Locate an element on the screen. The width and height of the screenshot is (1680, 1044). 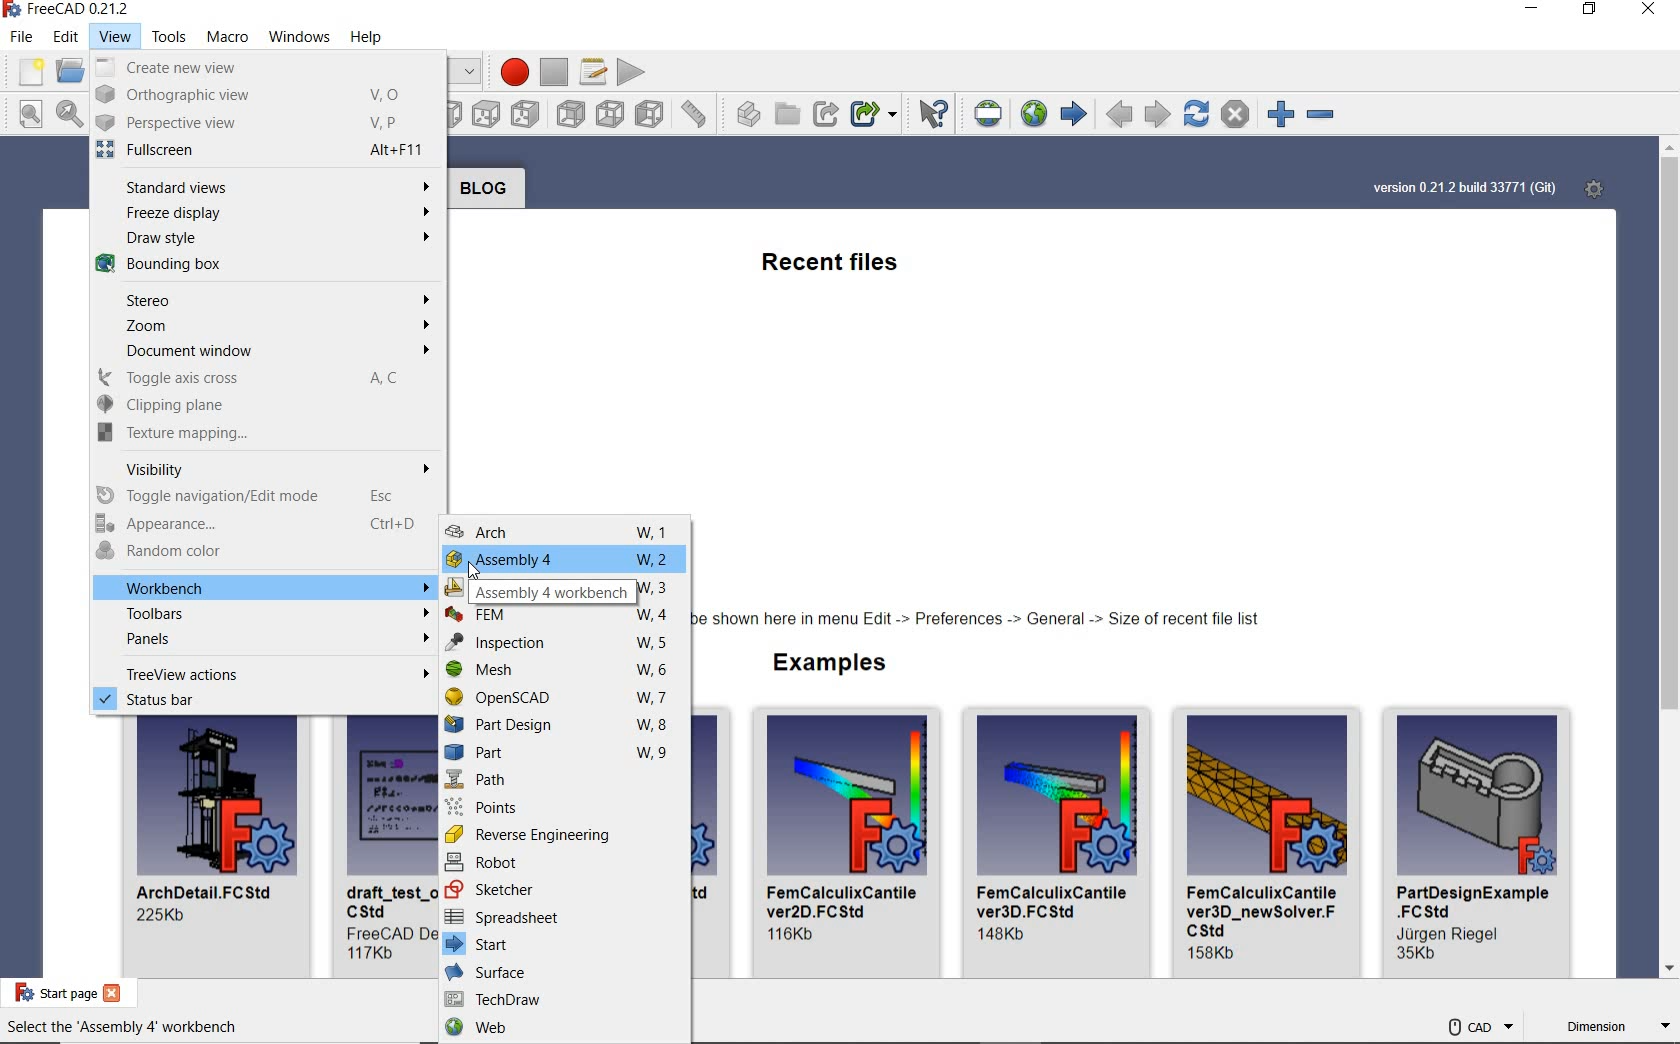
start page is located at coordinates (1074, 114).